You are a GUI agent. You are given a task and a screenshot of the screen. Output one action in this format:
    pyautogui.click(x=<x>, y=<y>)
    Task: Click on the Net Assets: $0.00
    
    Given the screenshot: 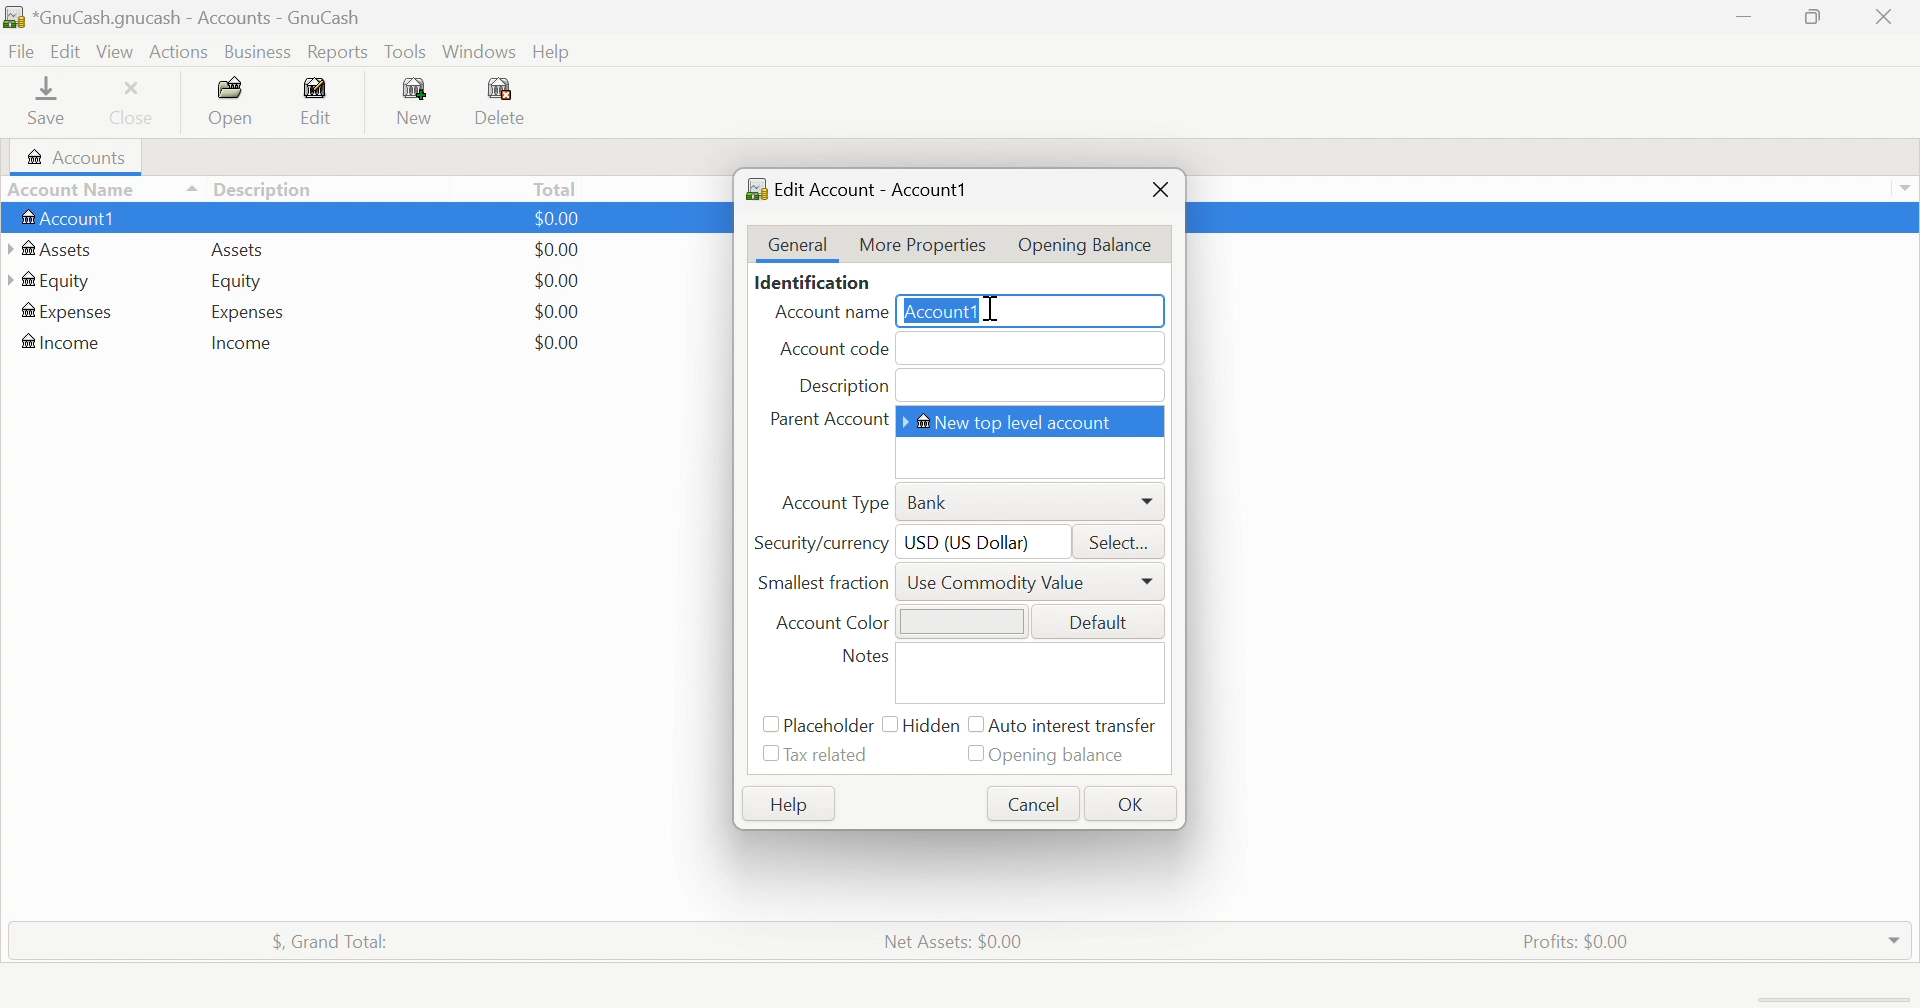 What is the action you would take?
    pyautogui.click(x=959, y=941)
    